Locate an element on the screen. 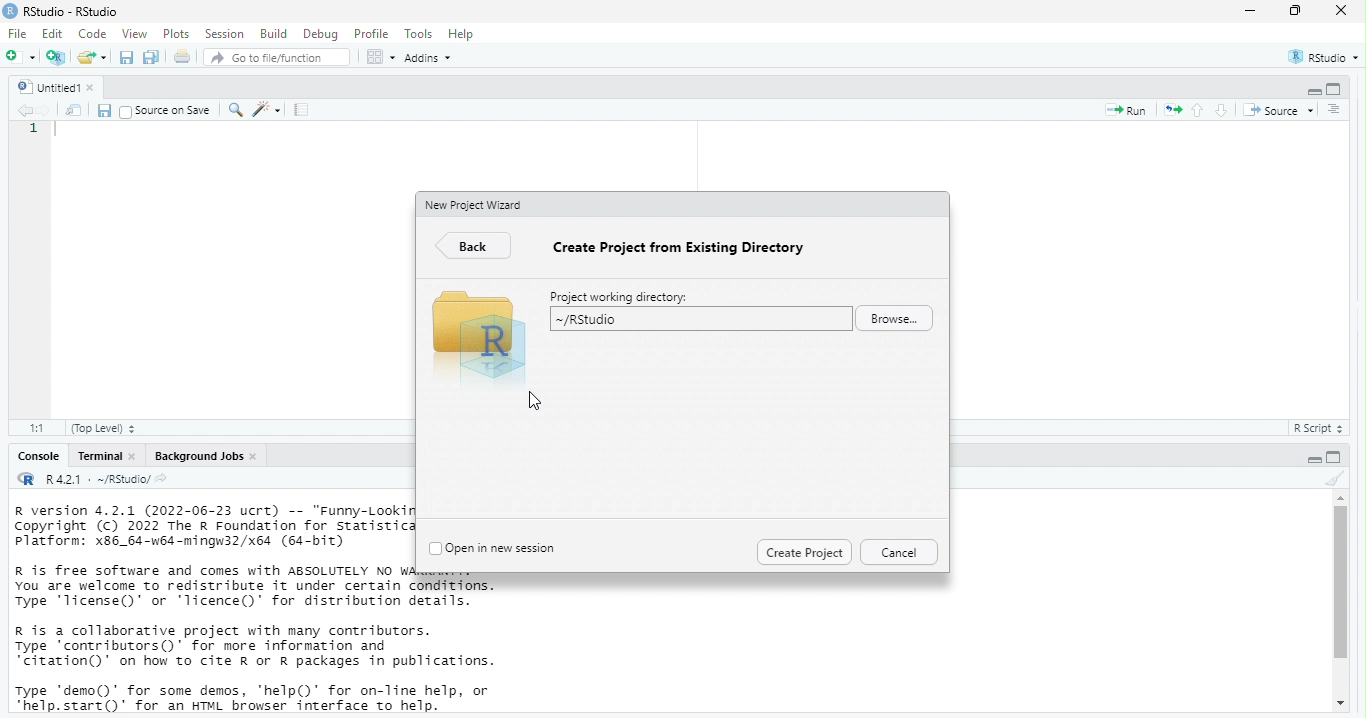 The width and height of the screenshot is (1366, 718). maximize is located at coordinates (1342, 86).